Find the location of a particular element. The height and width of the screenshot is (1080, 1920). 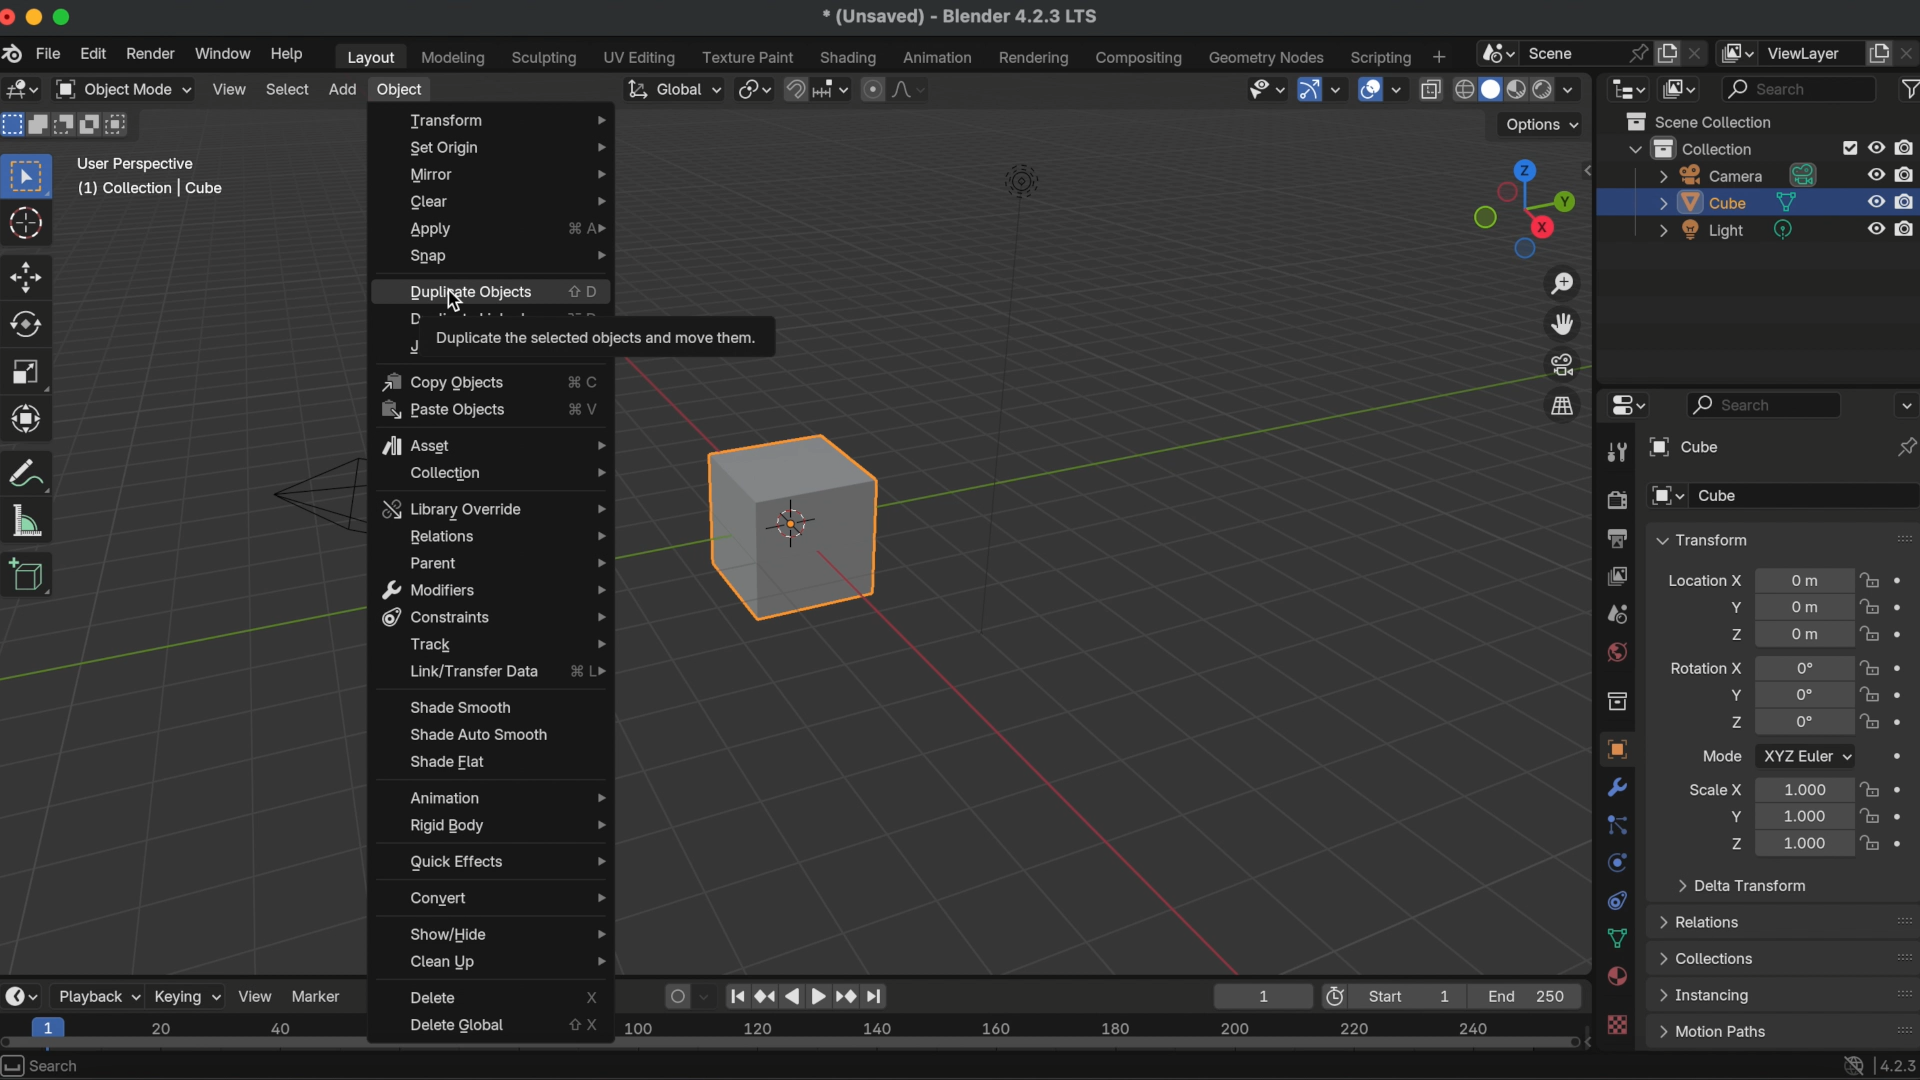

scale Z is located at coordinates (1733, 843).